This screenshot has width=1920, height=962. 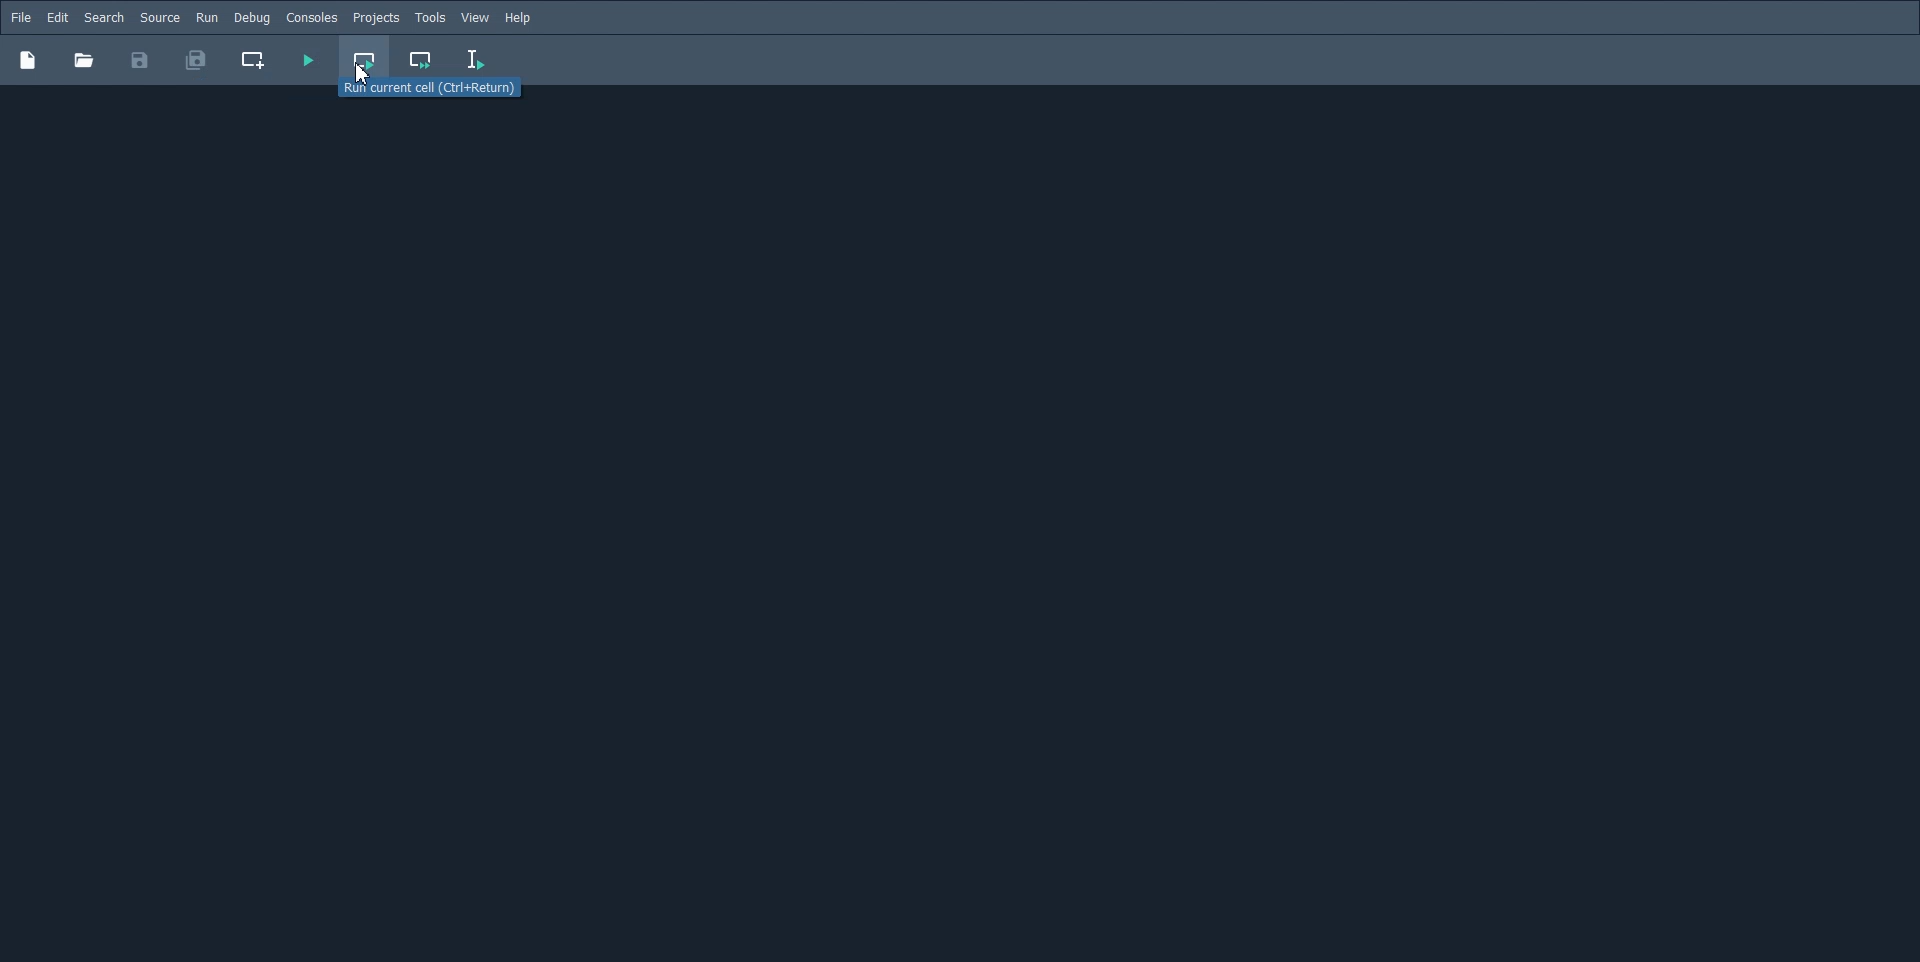 I want to click on Run Current cell, so click(x=366, y=60).